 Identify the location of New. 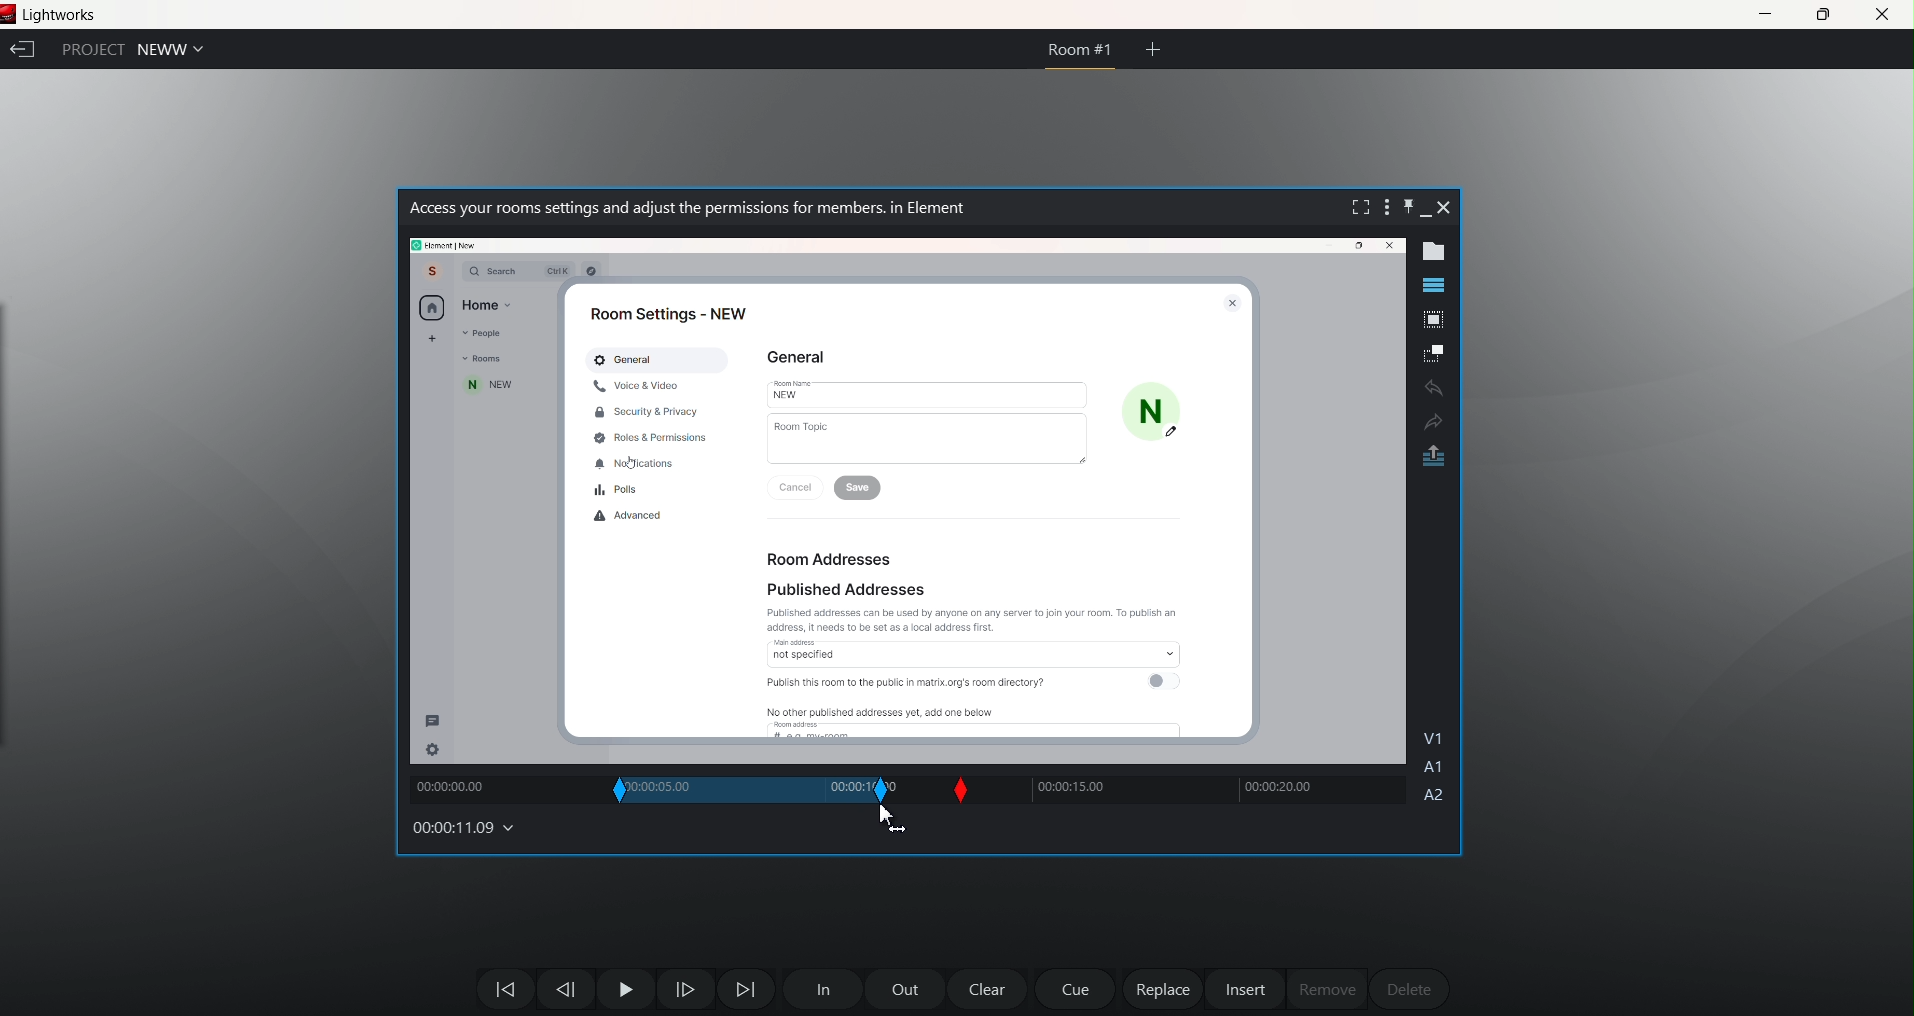
(930, 394).